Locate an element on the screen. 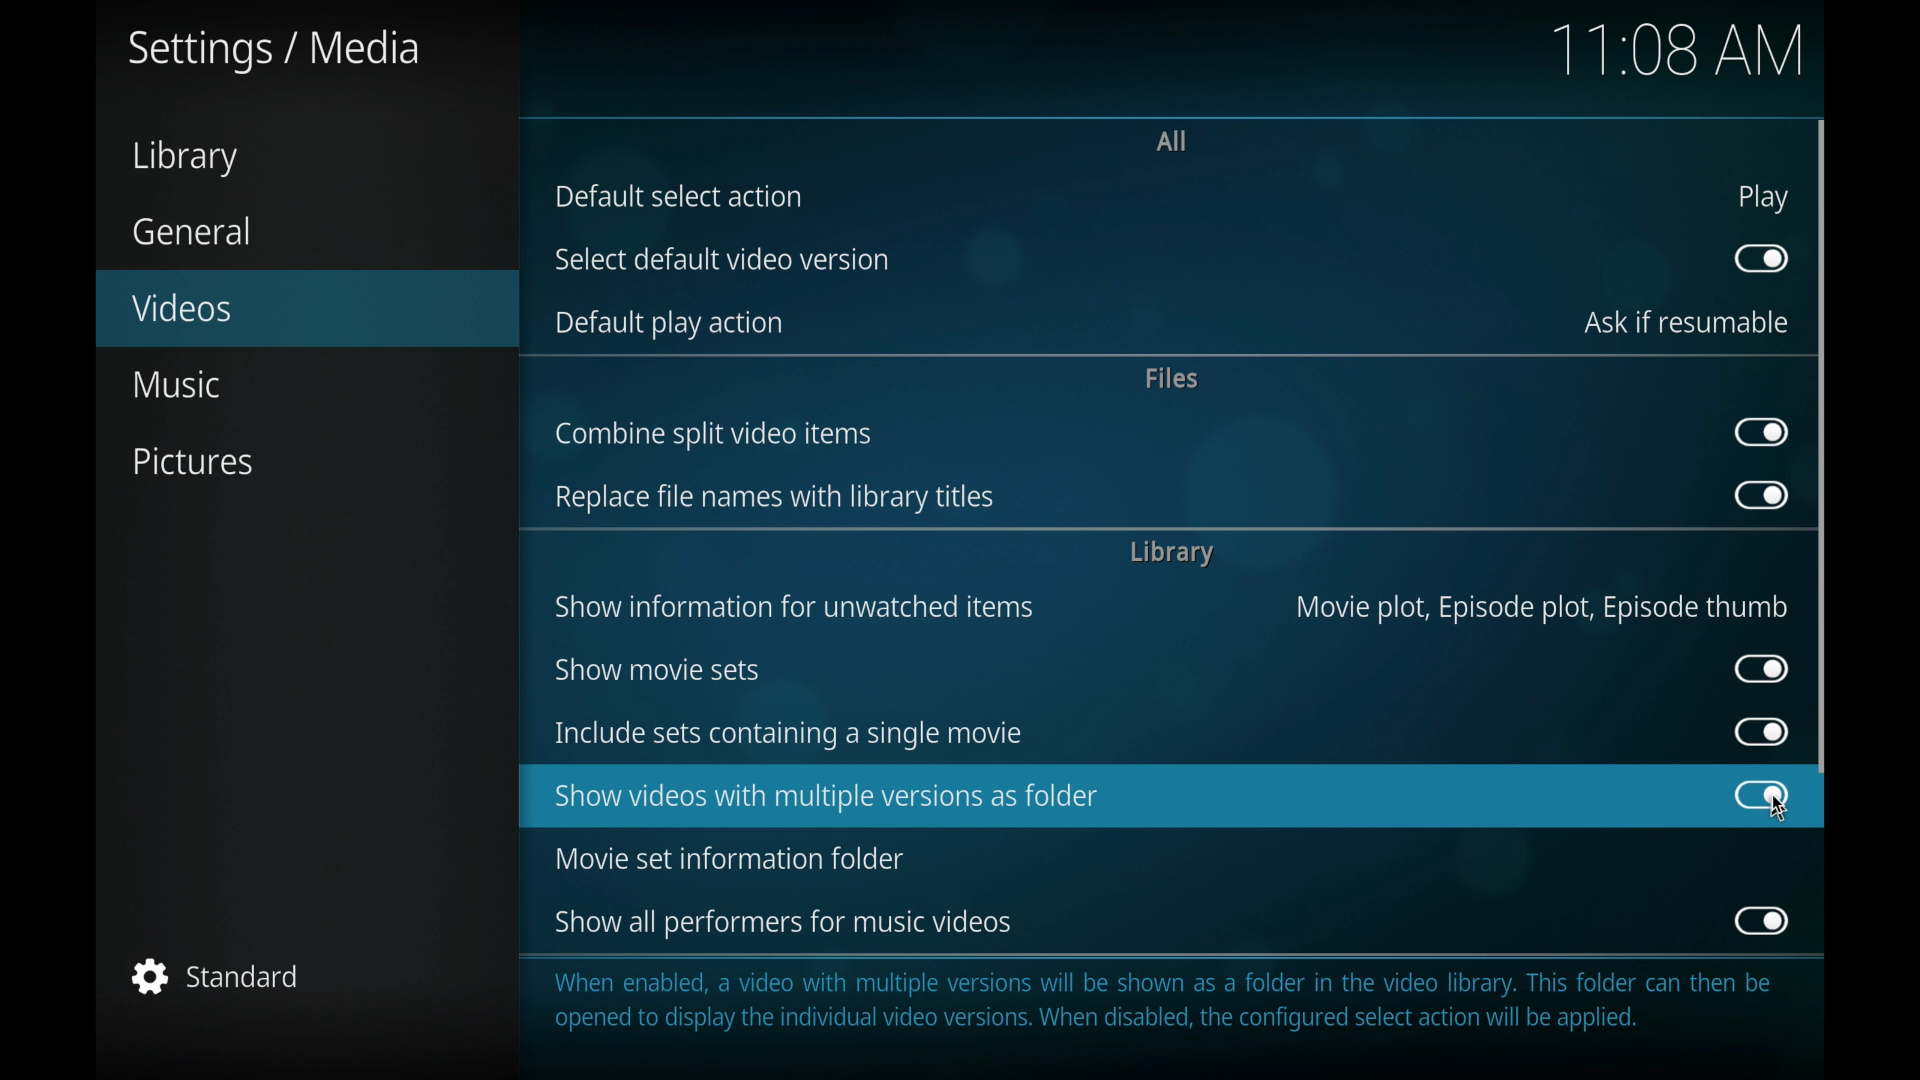 The height and width of the screenshot is (1080, 1920). scroll b ox is located at coordinates (1823, 446).